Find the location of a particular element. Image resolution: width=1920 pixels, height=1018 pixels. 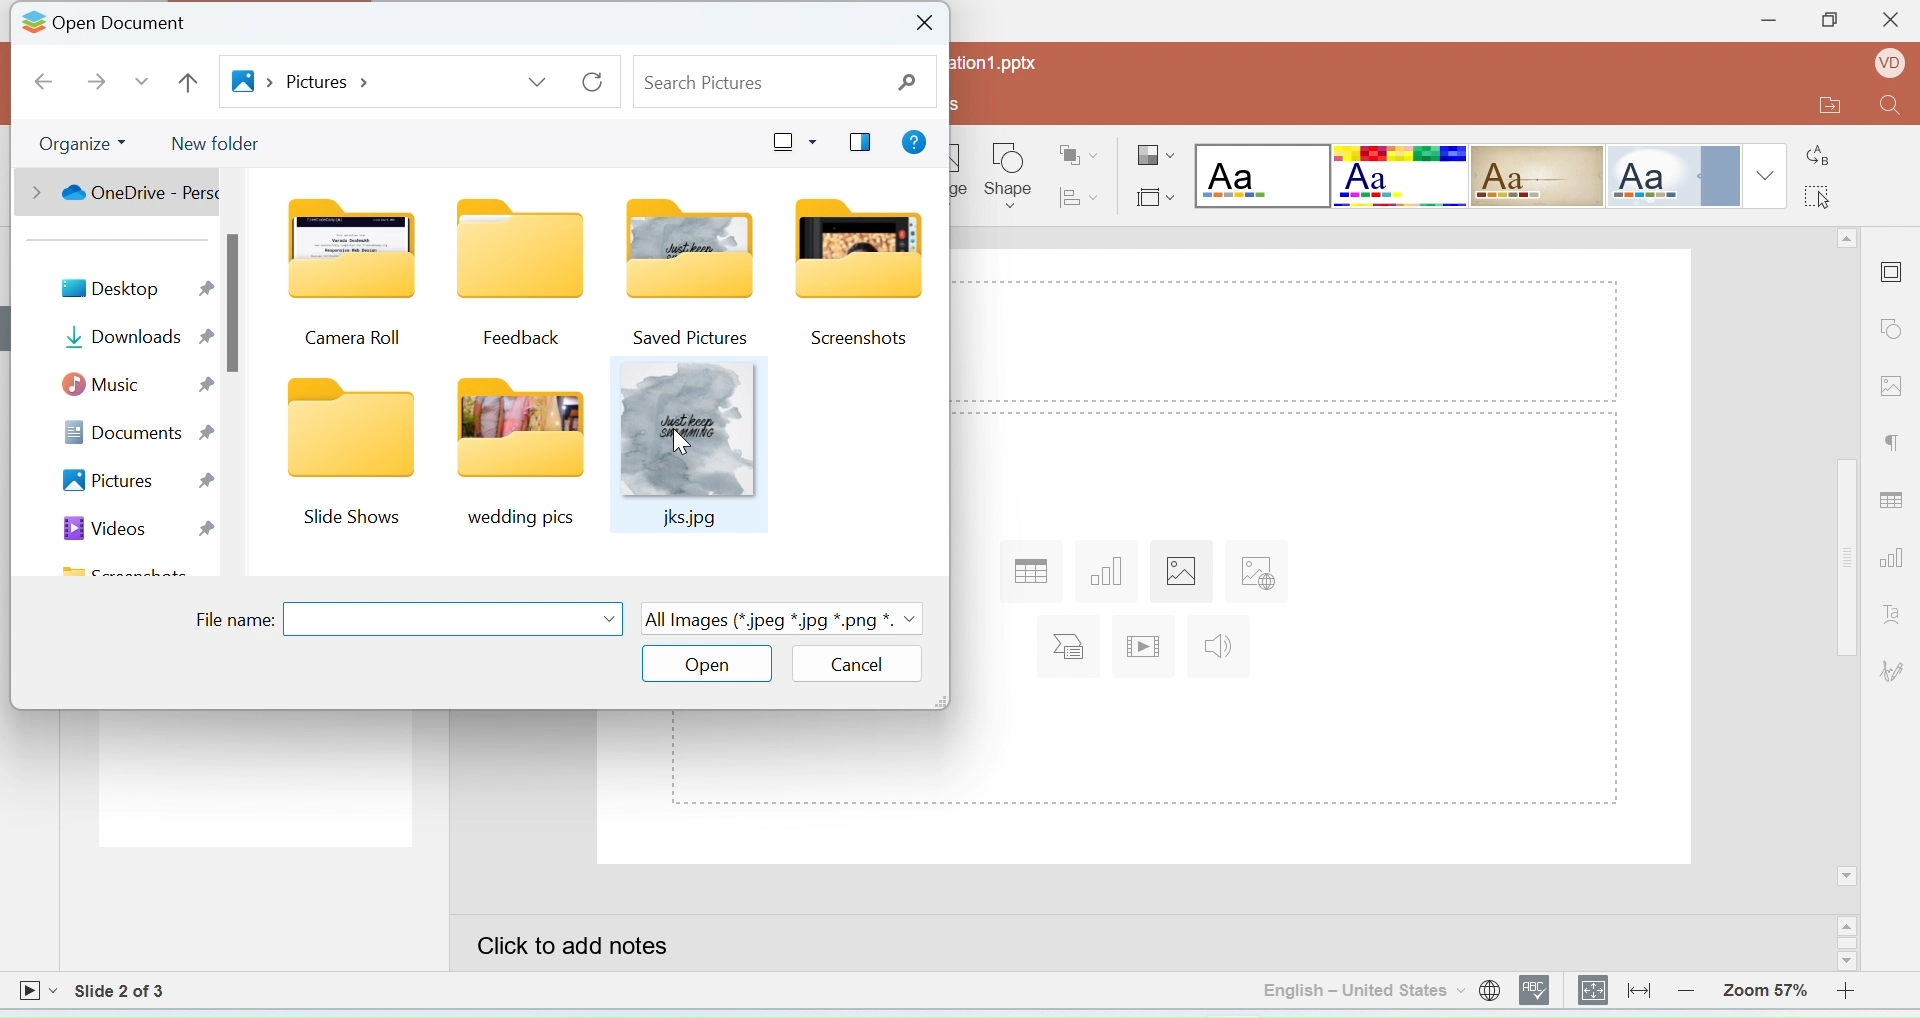

Spell checking is located at coordinates (1537, 990).